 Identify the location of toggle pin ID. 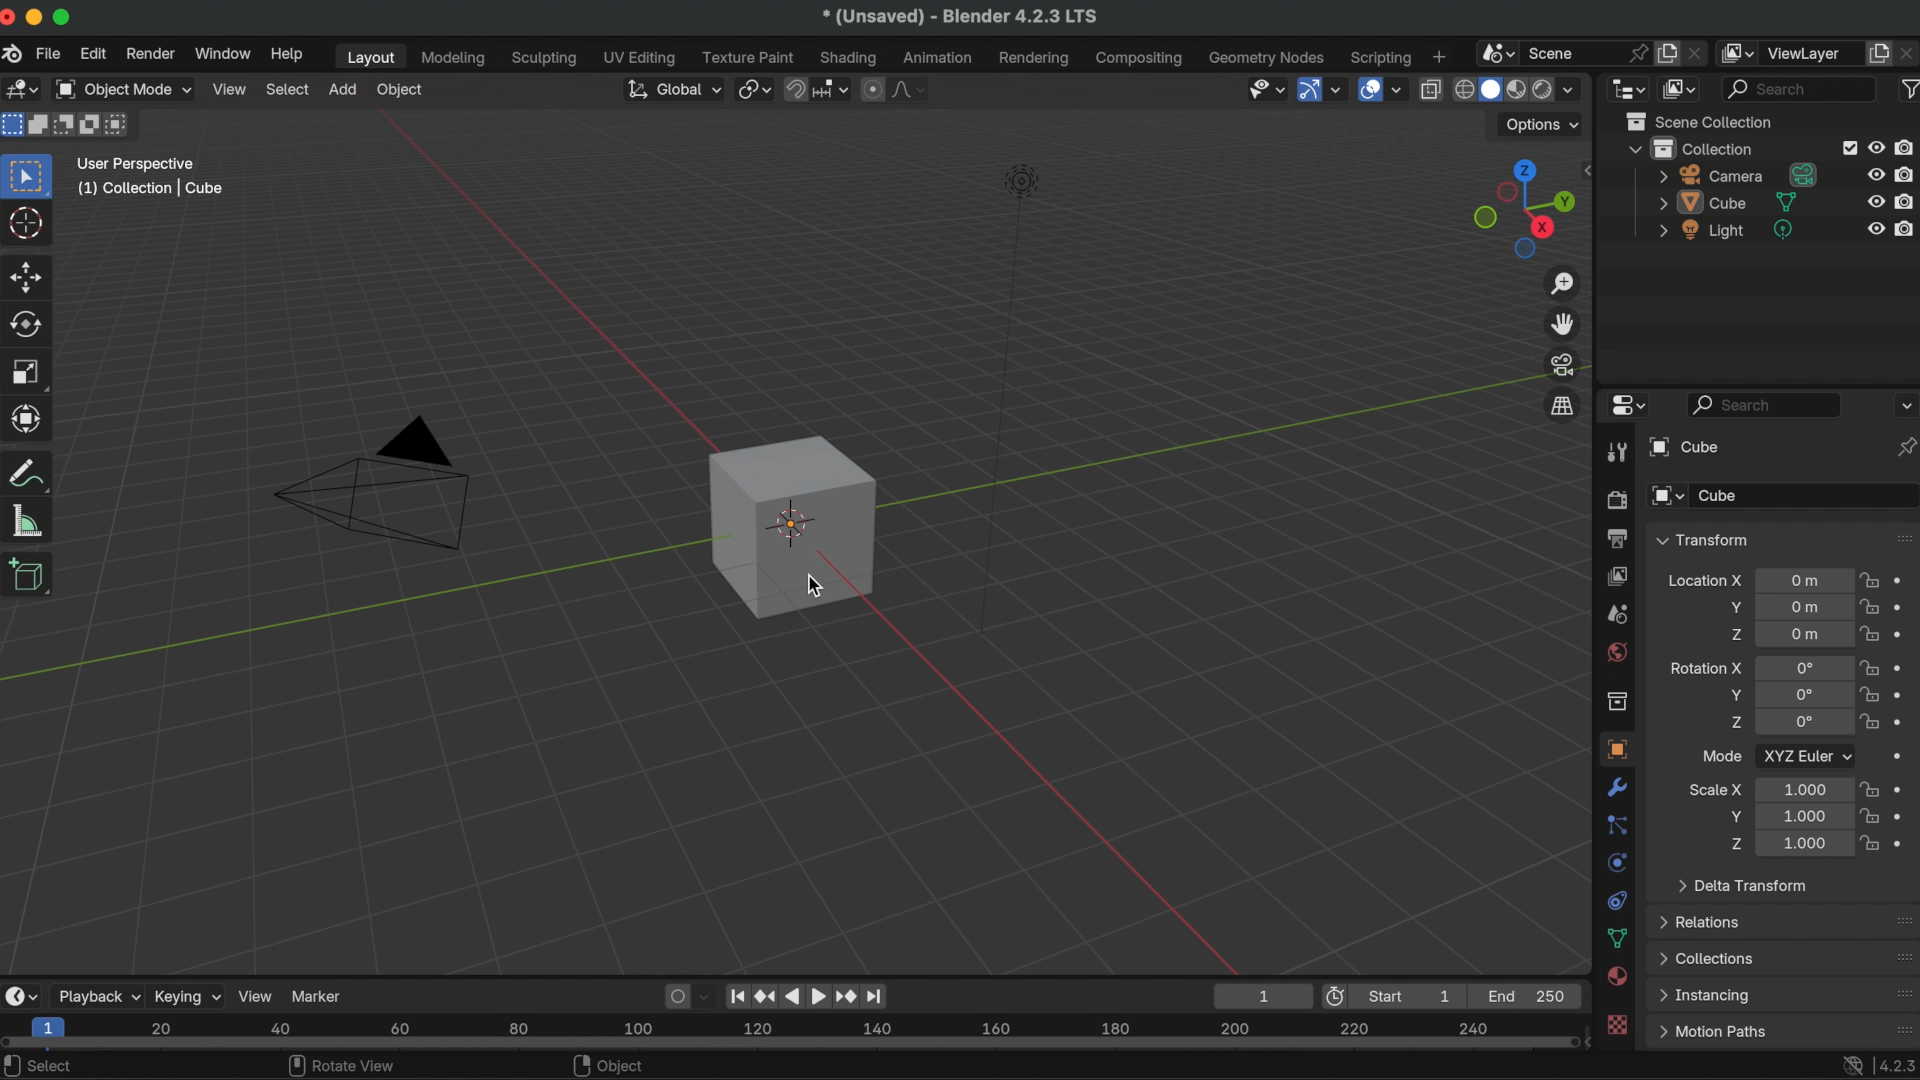
(1906, 447).